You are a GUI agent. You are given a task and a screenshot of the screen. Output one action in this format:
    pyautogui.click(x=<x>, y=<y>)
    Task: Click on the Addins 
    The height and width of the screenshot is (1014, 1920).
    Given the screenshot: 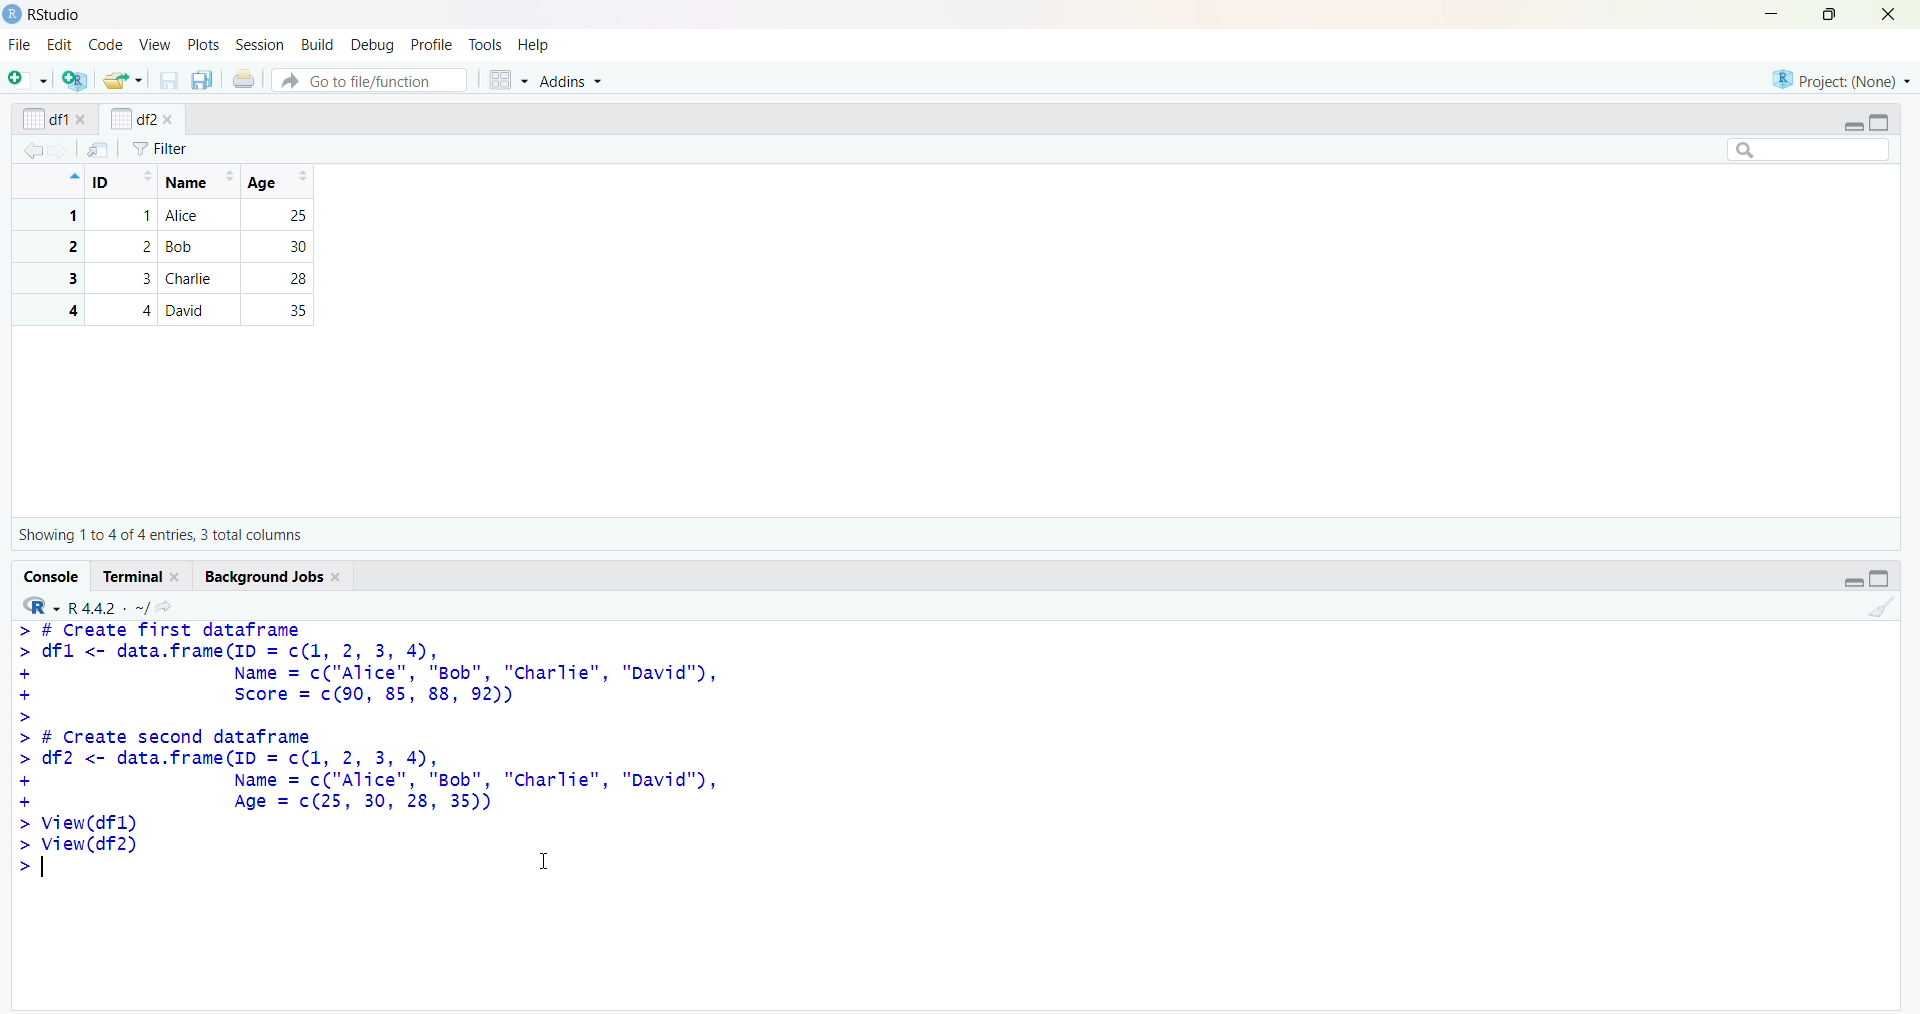 What is the action you would take?
    pyautogui.click(x=569, y=80)
    